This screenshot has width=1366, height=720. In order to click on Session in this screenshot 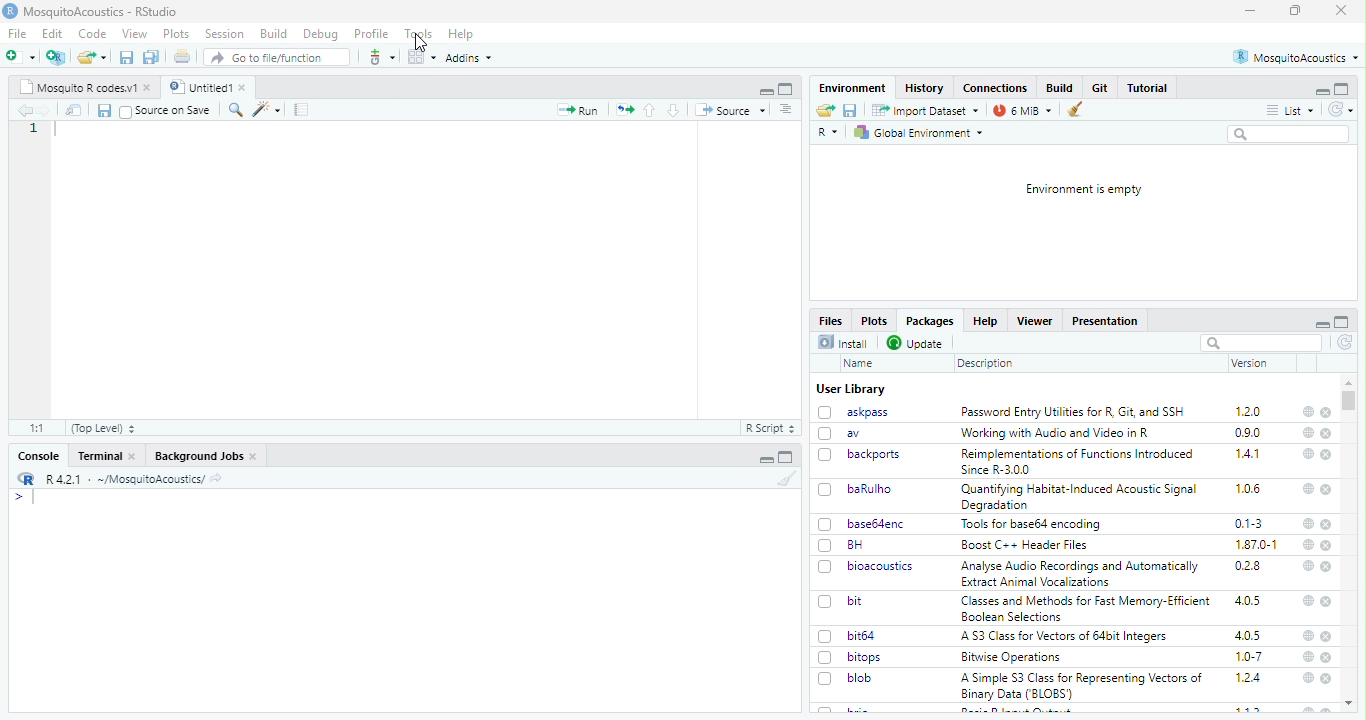, I will do `click(226, 34)`.